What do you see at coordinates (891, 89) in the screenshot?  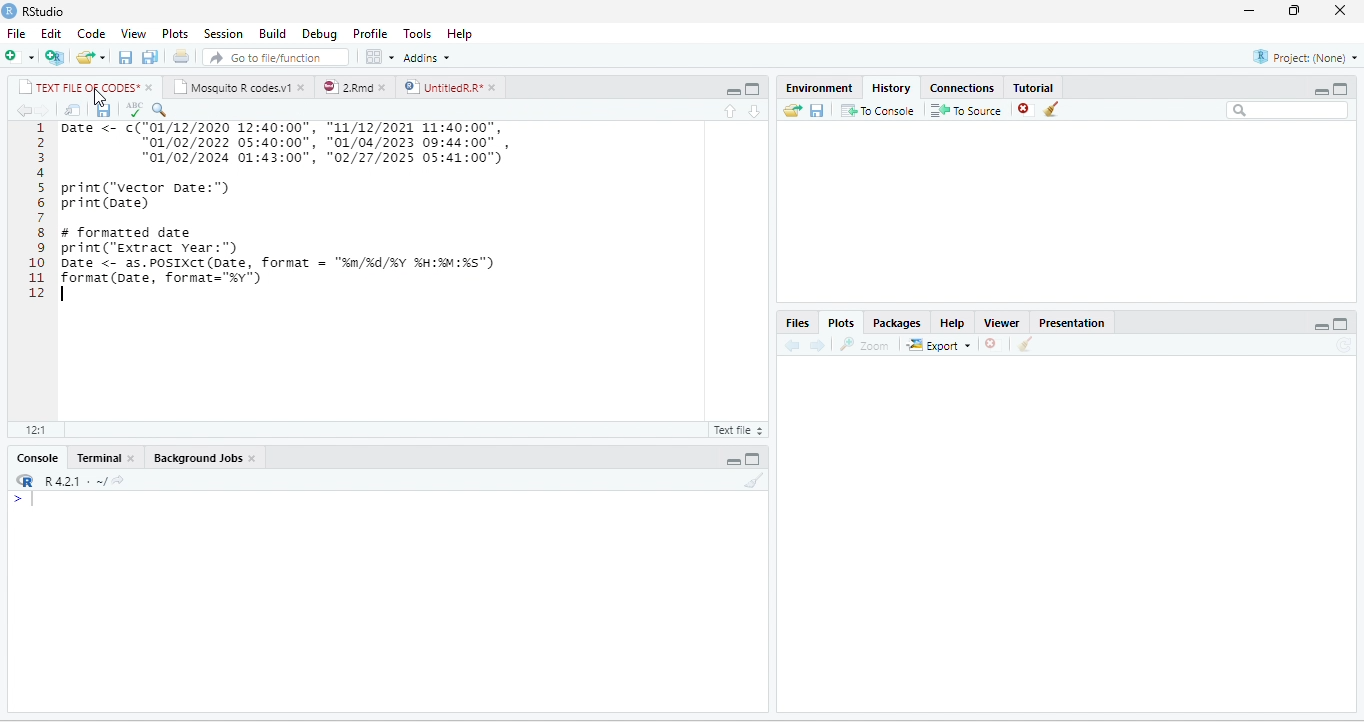 I see `History` at bounding box center [891, 89].